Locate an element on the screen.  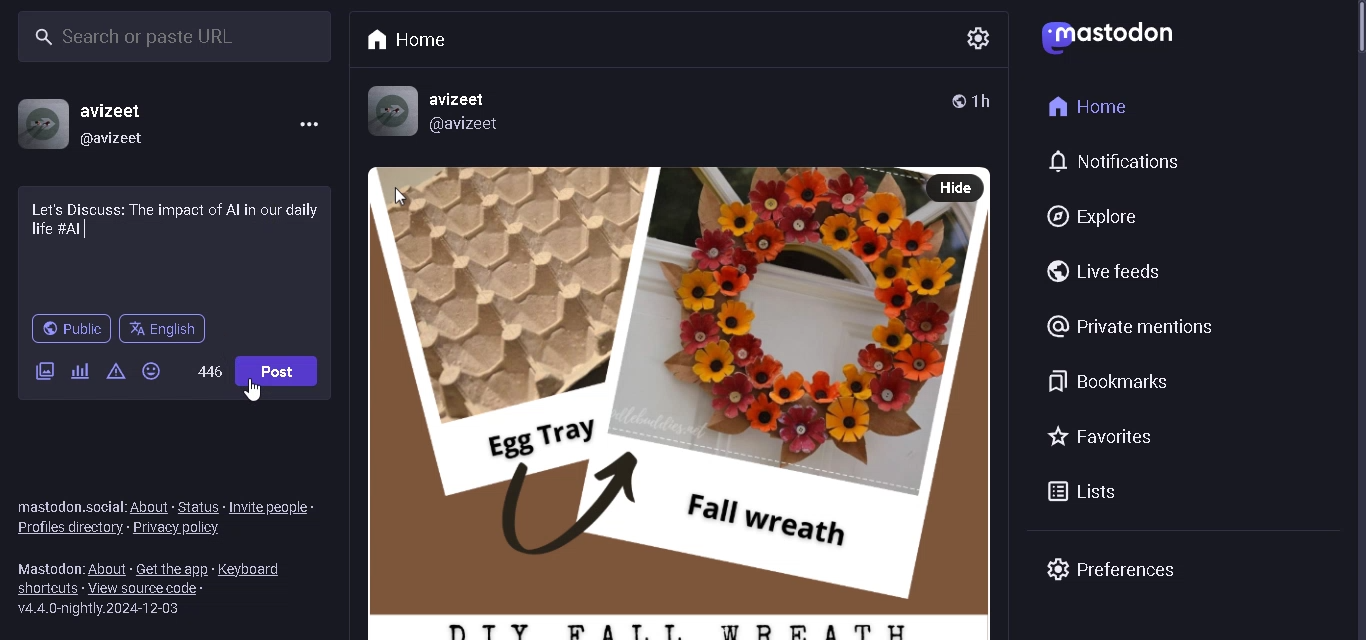
ABOUT is located at coordinates (110, 567).